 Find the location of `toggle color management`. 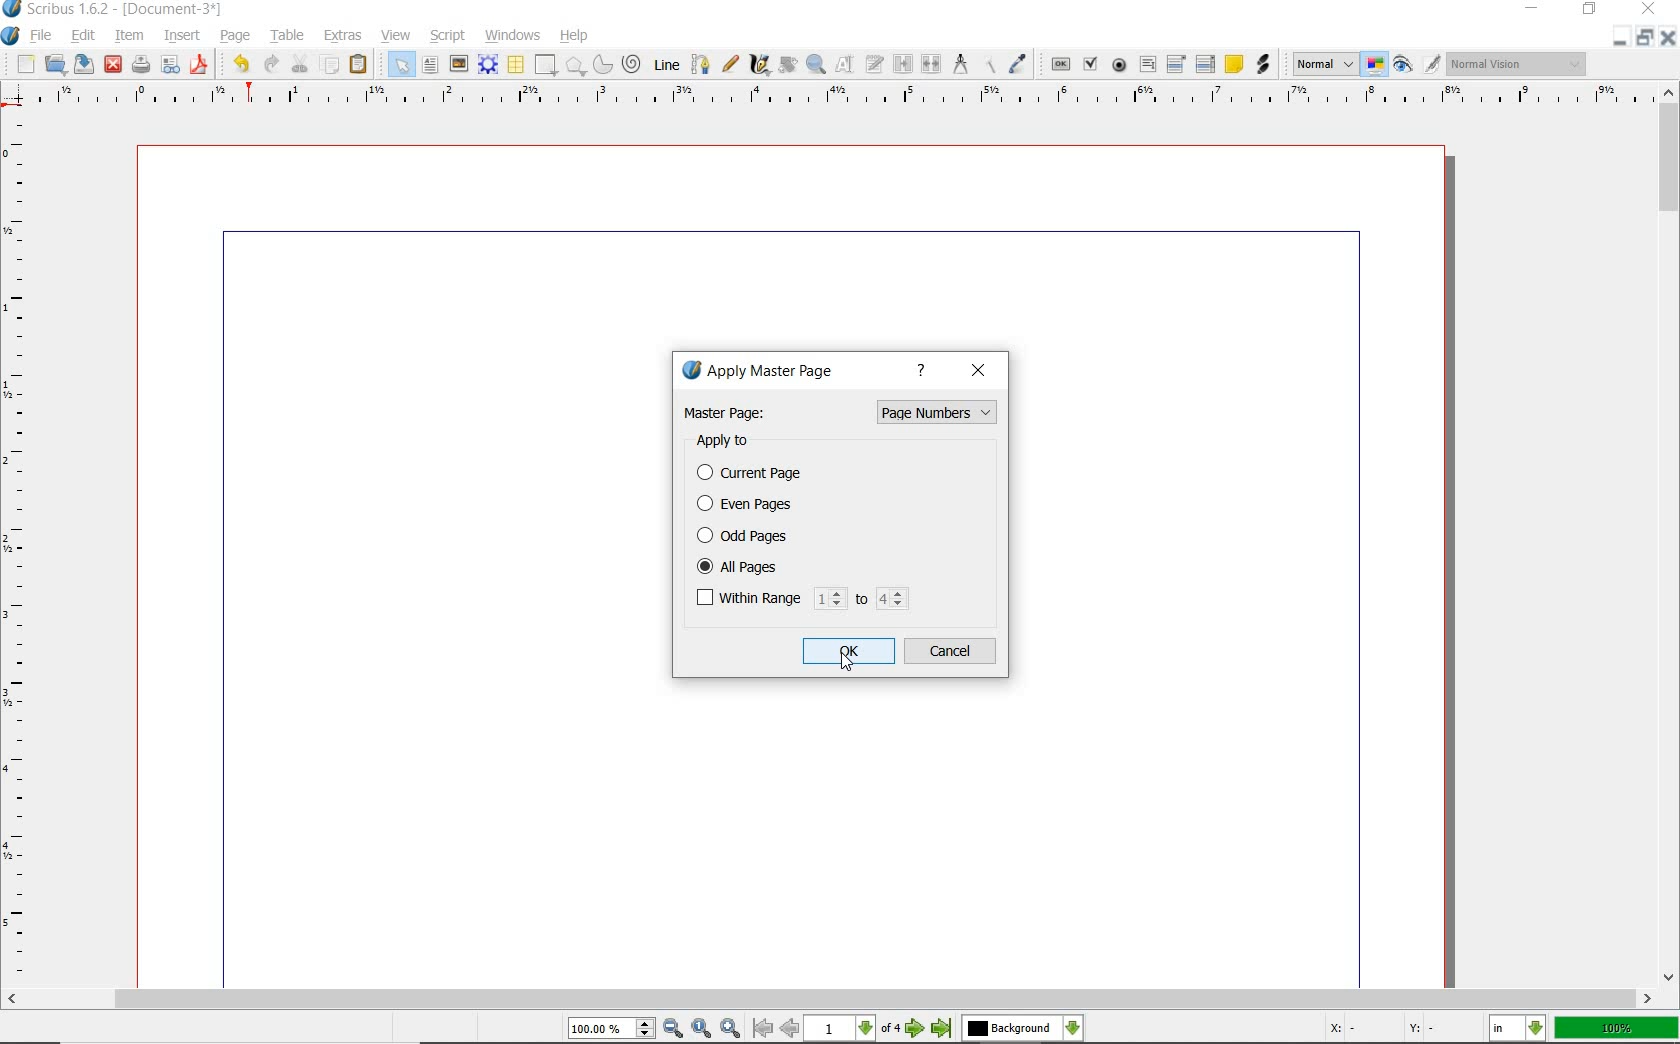

toggle color management is located at coordinates (1374, 65).